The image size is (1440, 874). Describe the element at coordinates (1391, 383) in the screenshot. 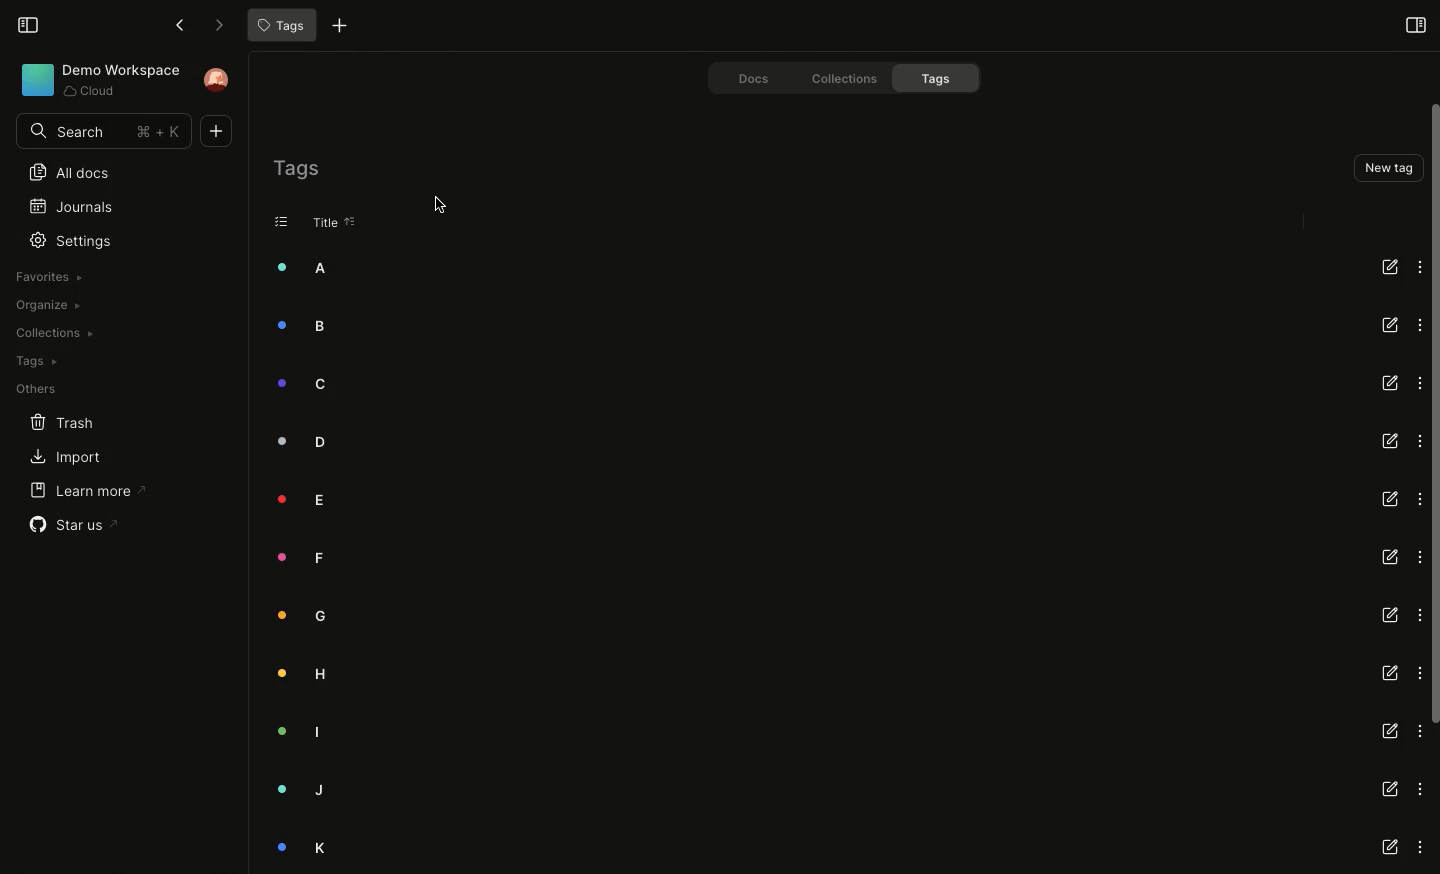

I see `Rename` at that location.